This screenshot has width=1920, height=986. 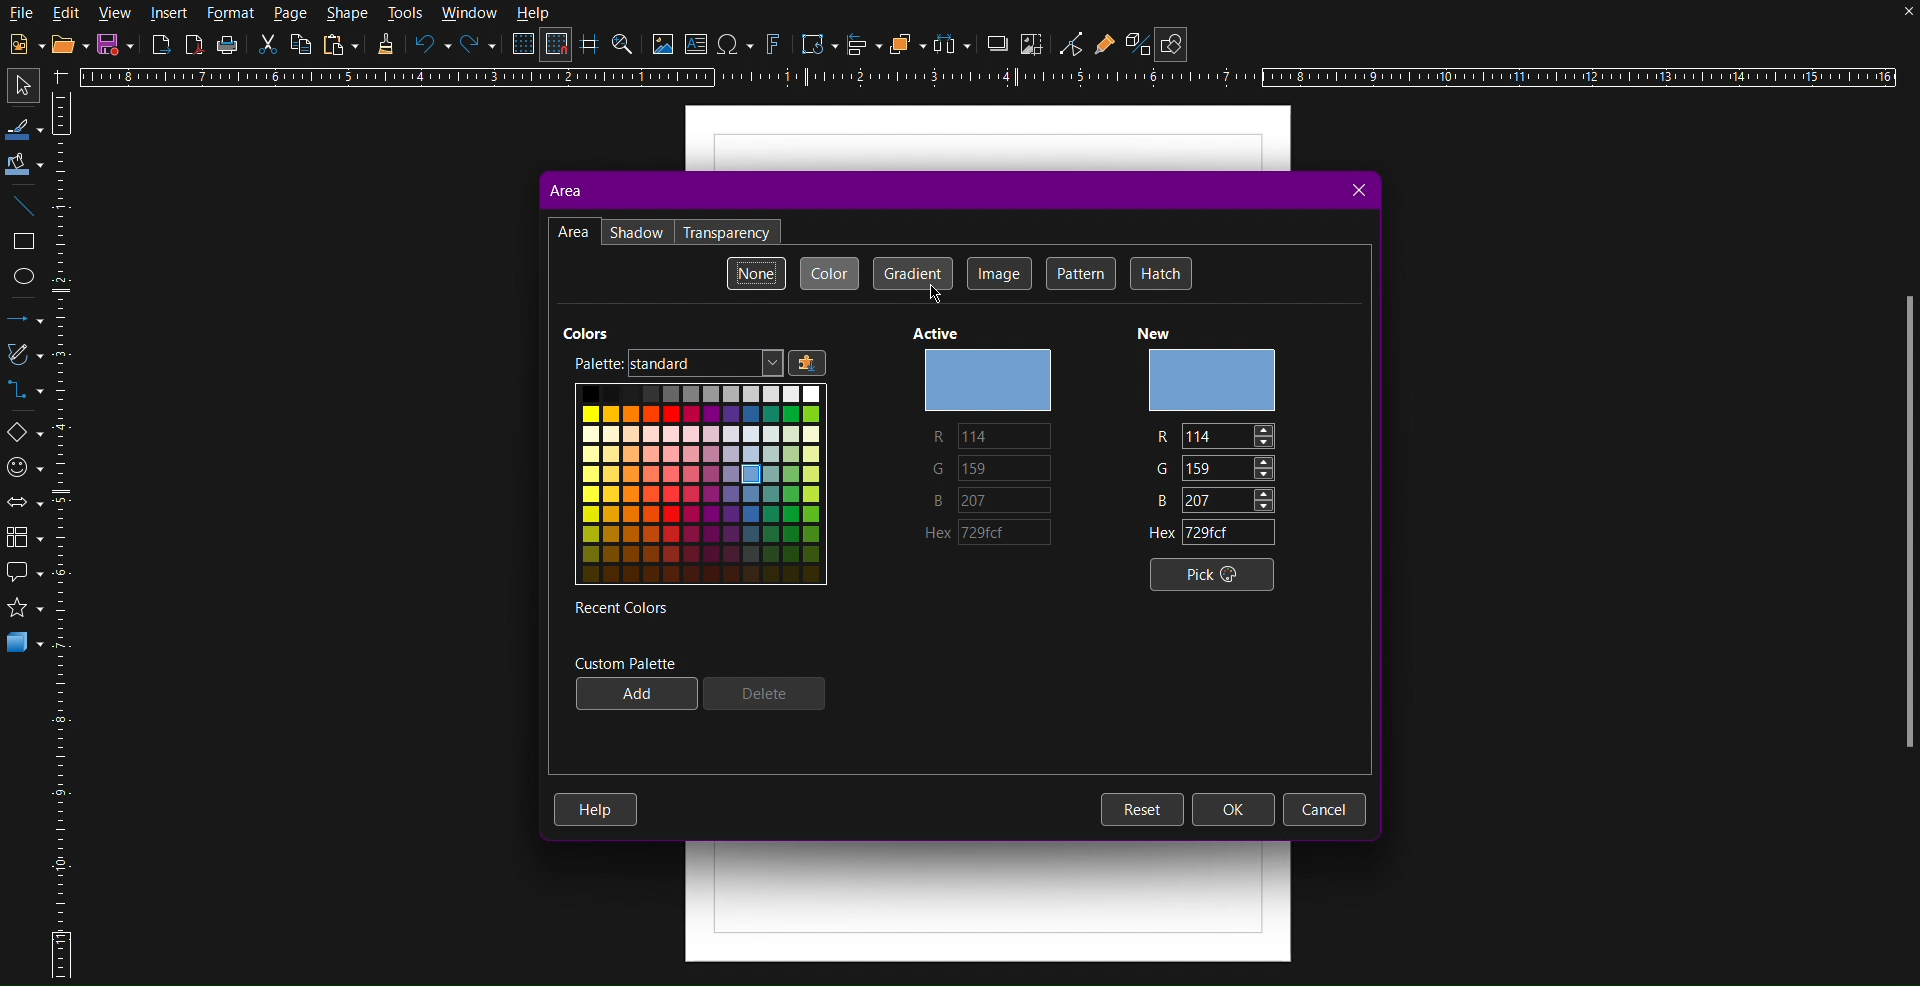 What do you see at coordinates (22, 13) in the screenshot?
I see `File` at bounding box center [22, 13].